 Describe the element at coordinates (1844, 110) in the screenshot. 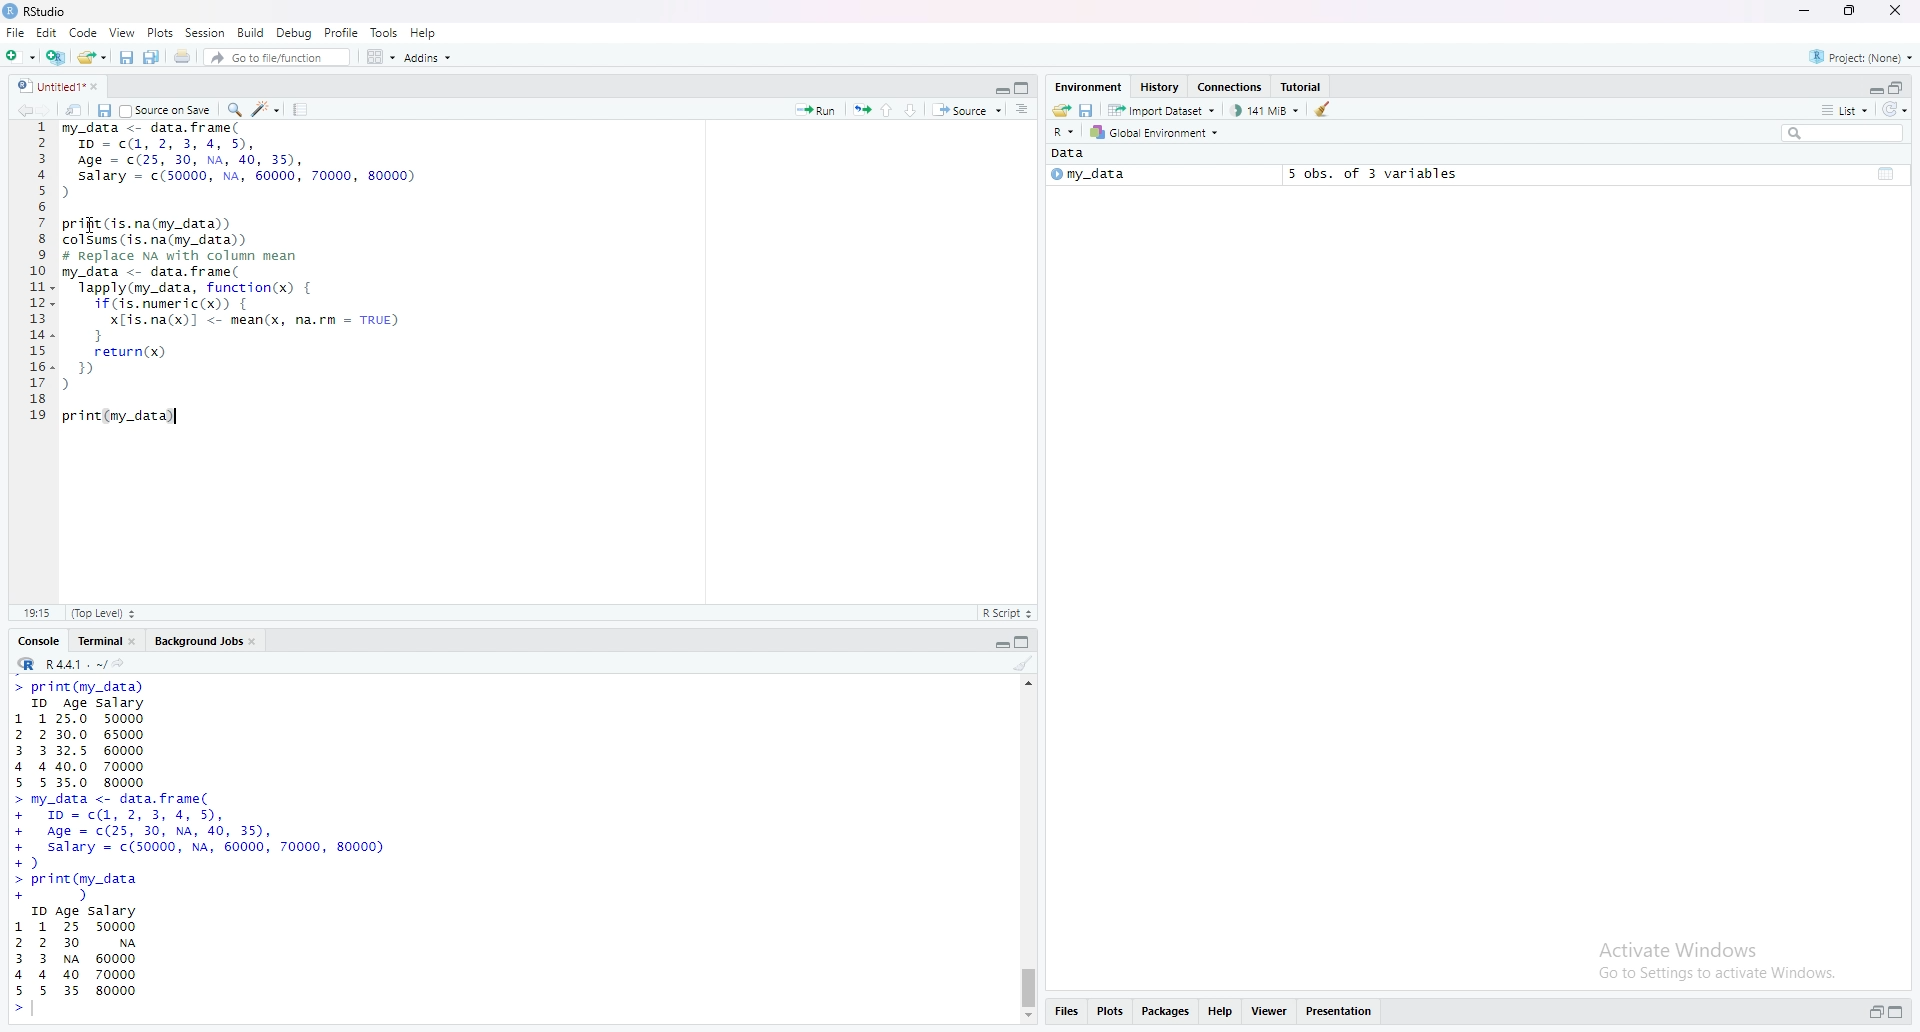

I see `list` at that location.